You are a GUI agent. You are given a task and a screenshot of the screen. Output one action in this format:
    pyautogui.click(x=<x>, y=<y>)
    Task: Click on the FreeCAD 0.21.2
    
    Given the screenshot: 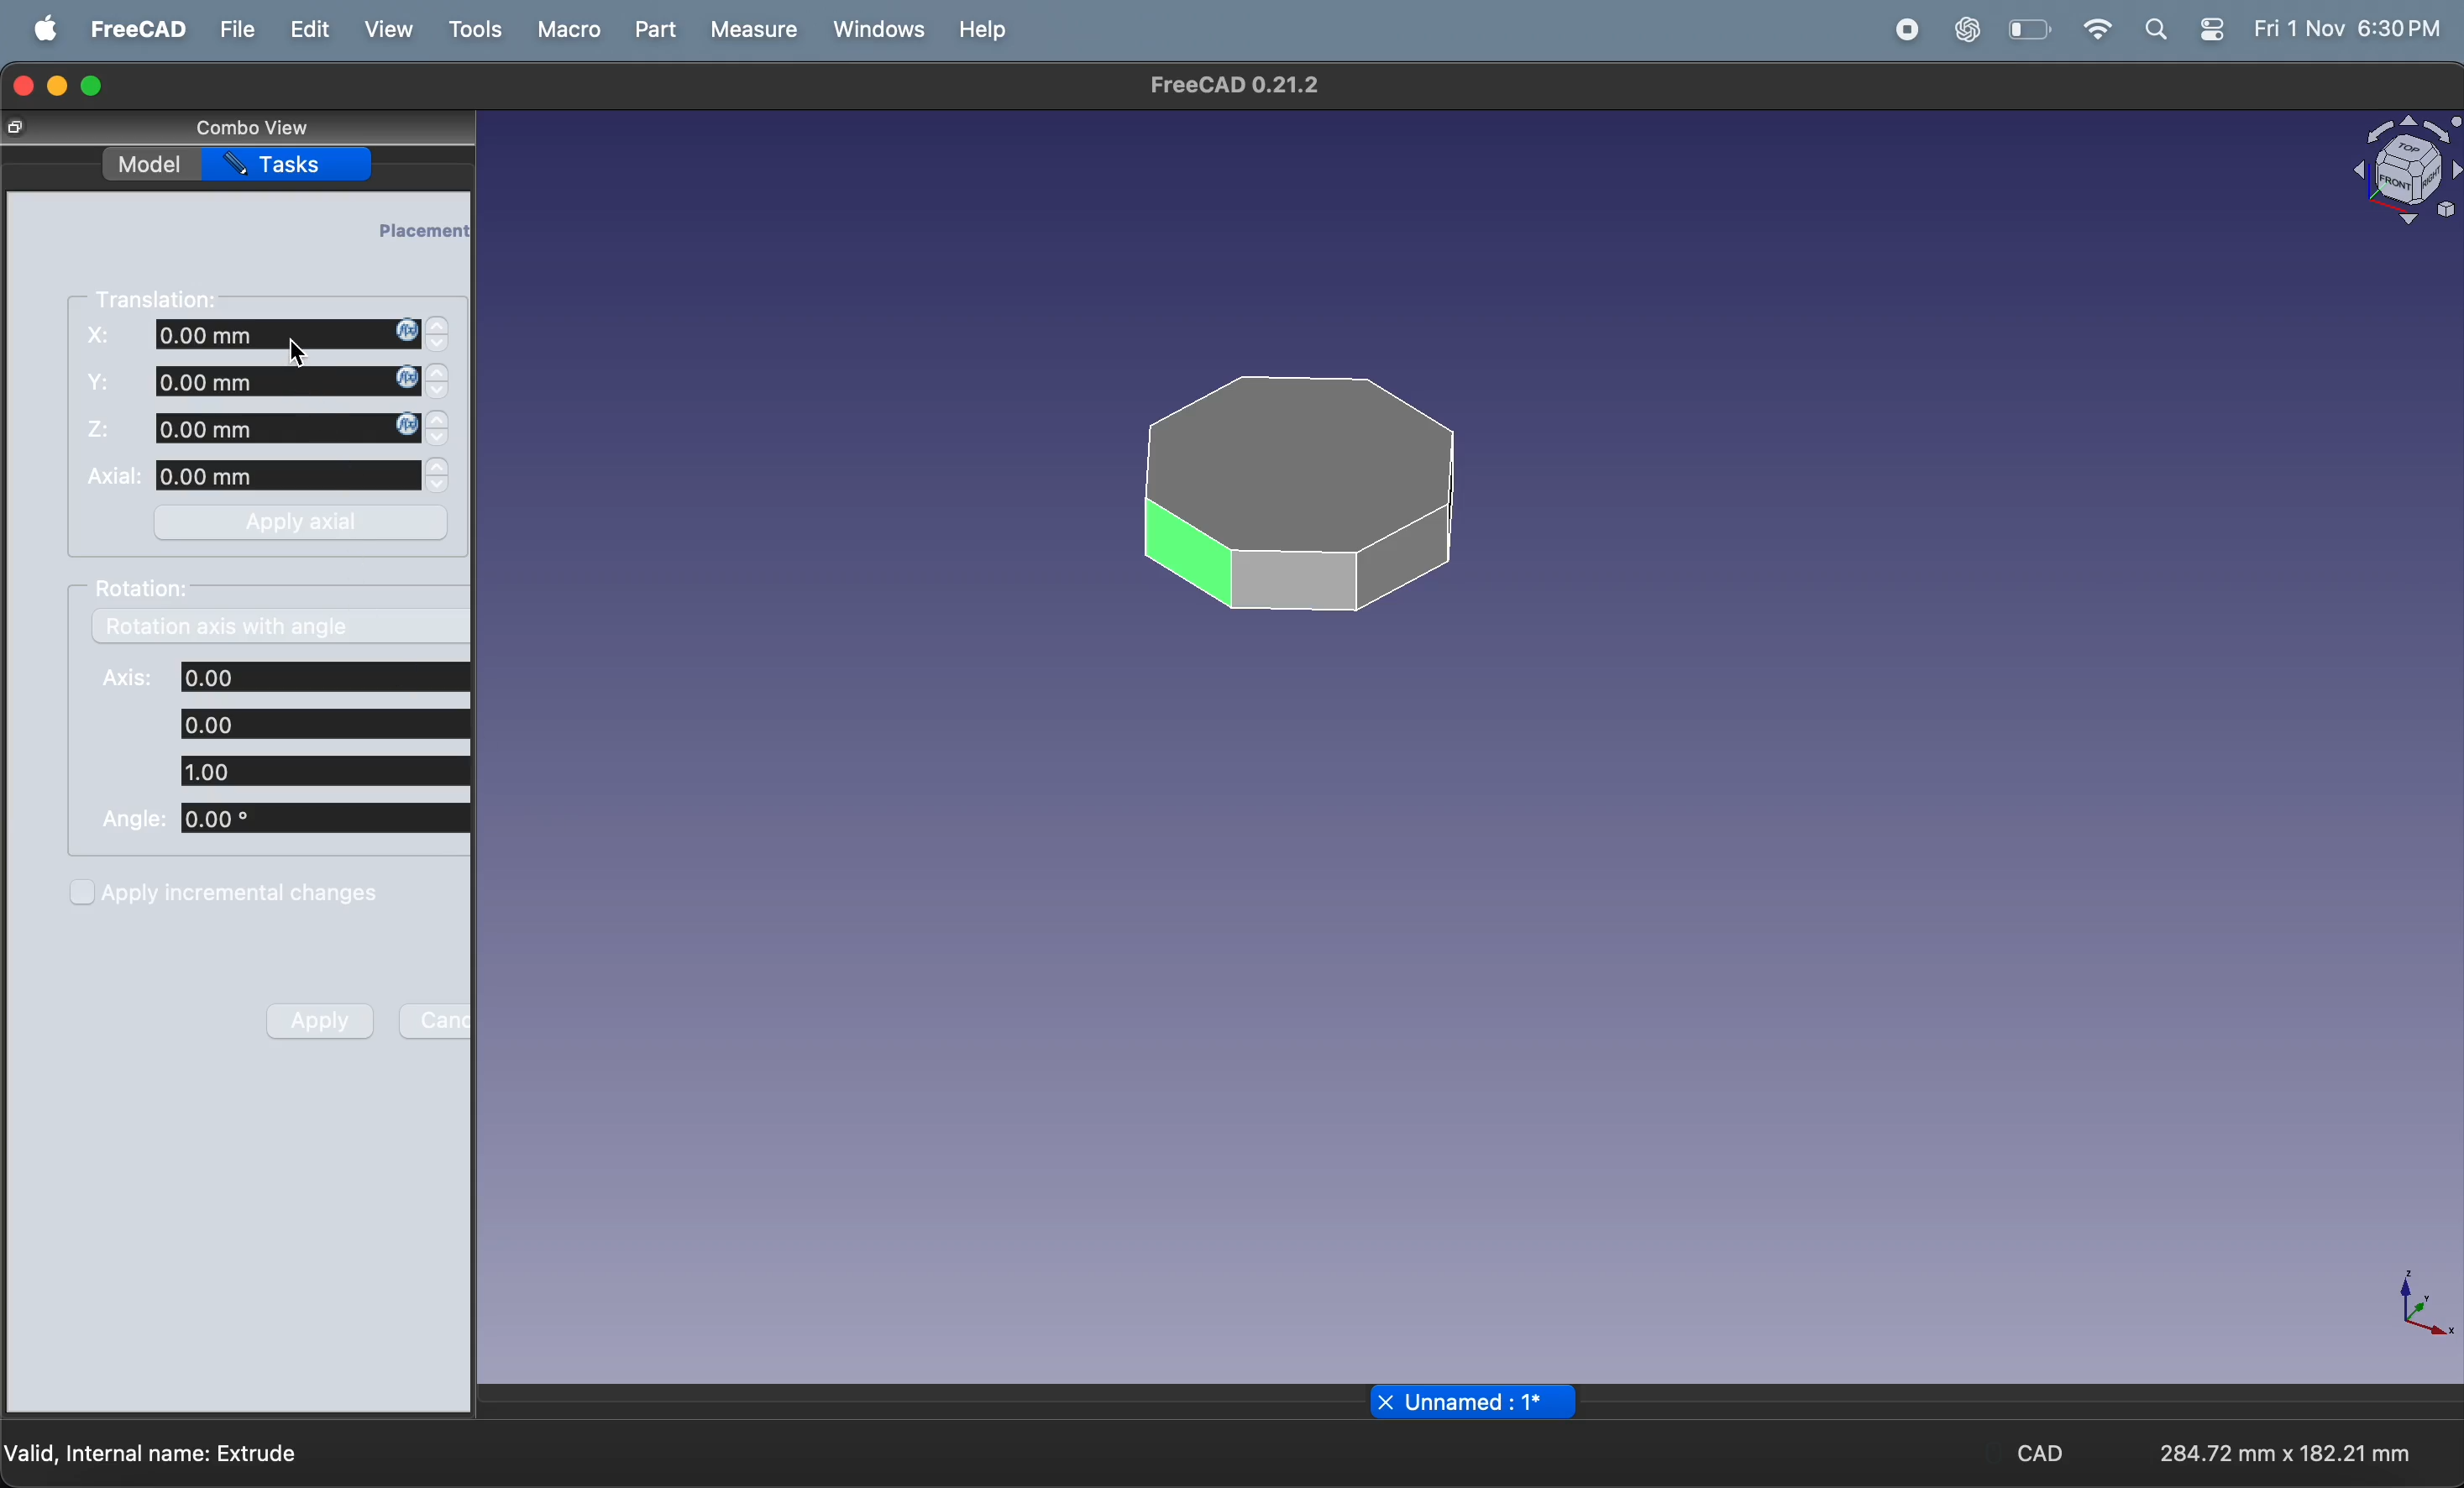 What is the action you would take?
    pyautogui.click(x=1234, y=88)
    